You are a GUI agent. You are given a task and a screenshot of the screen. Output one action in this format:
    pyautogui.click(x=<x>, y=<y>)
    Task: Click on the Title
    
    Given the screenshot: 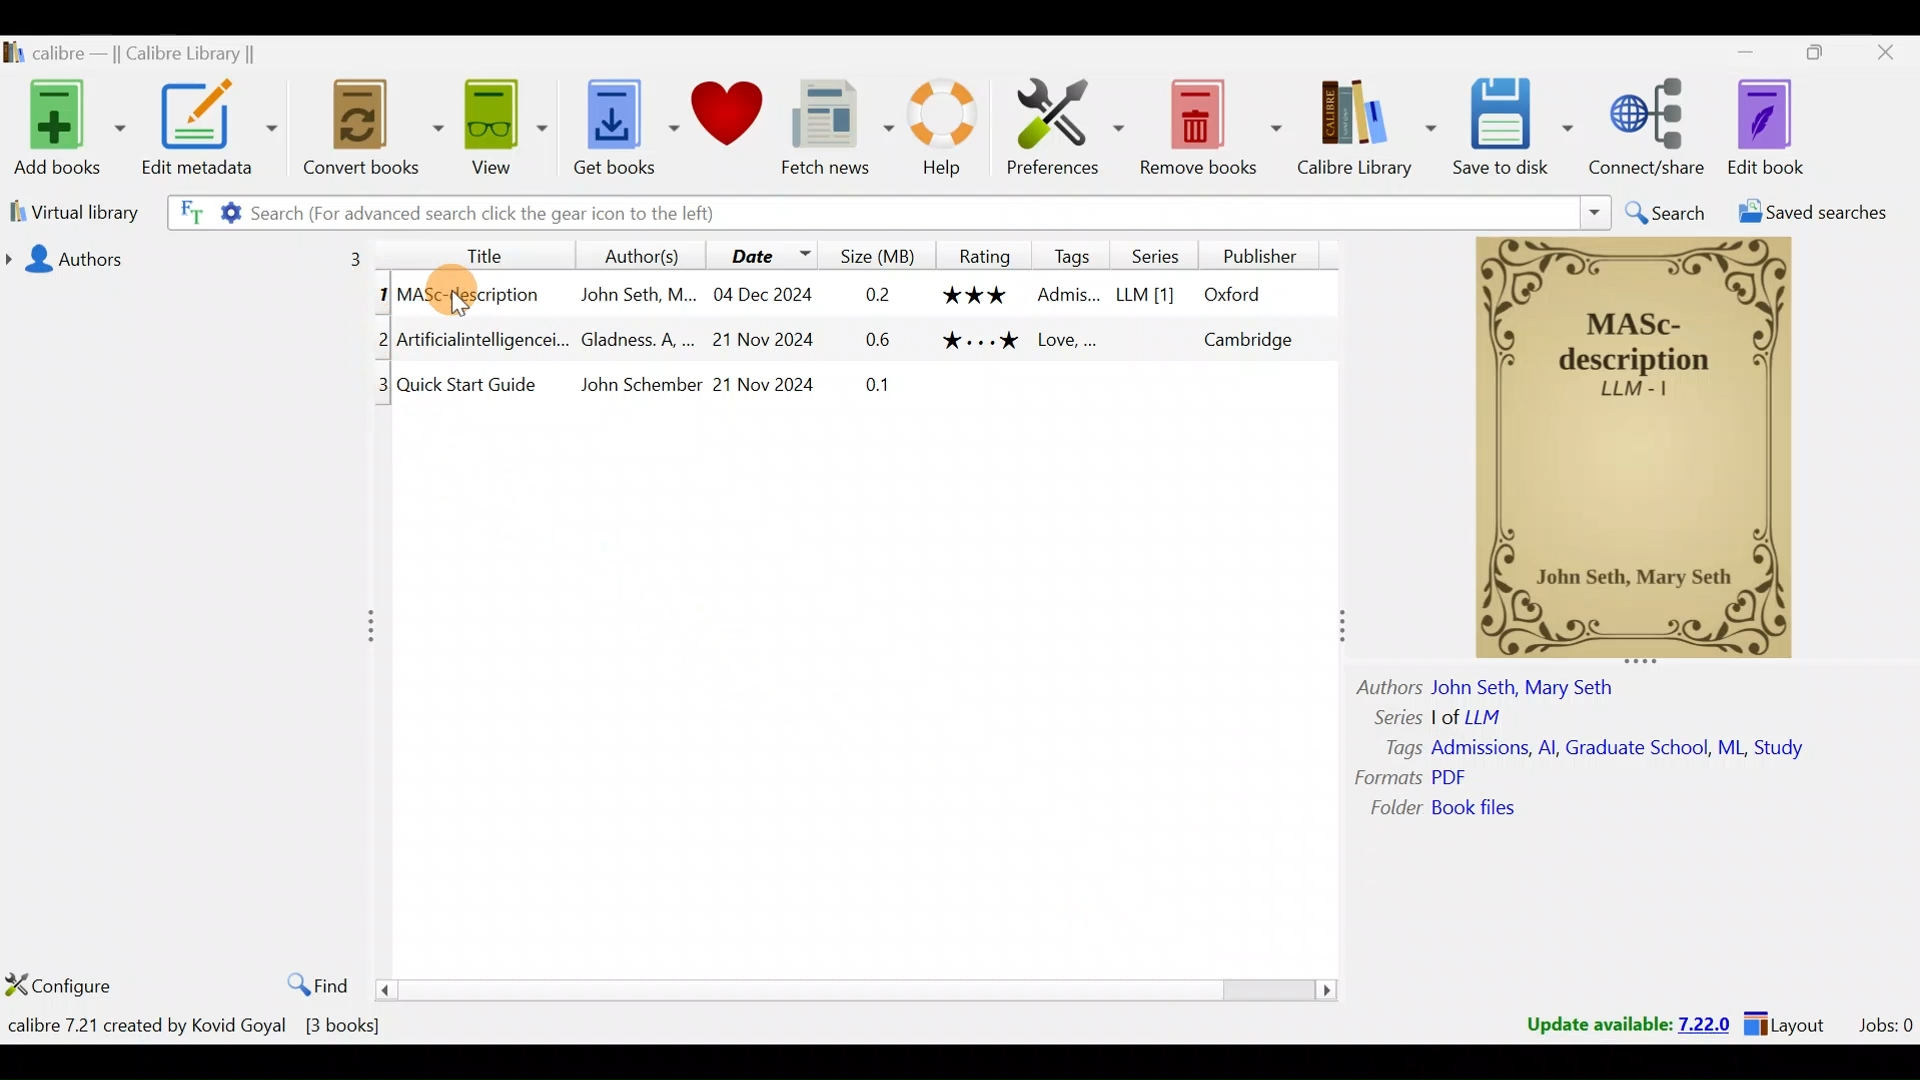 What is the action you would take?
    pyautogui.click(x=488, y=252)
    